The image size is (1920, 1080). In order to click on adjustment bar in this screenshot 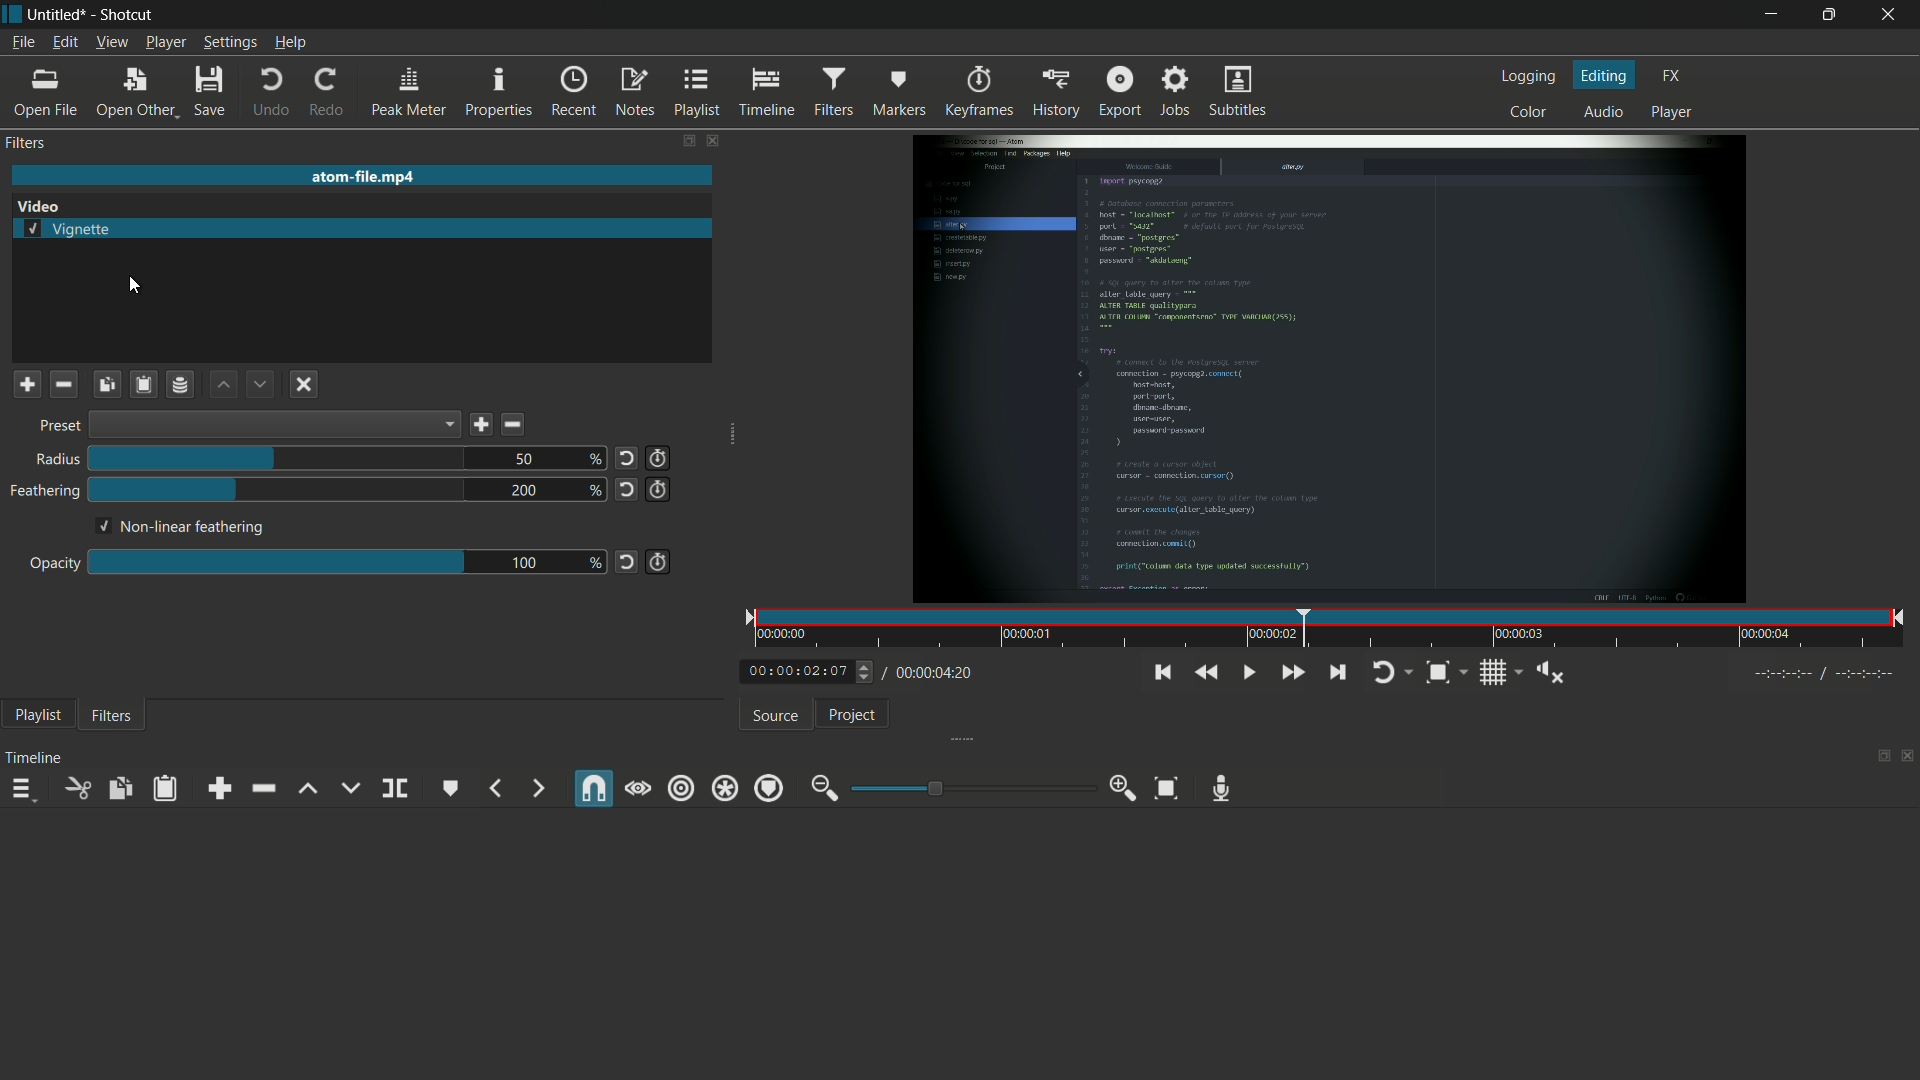, I will do `click(274, 561)`.